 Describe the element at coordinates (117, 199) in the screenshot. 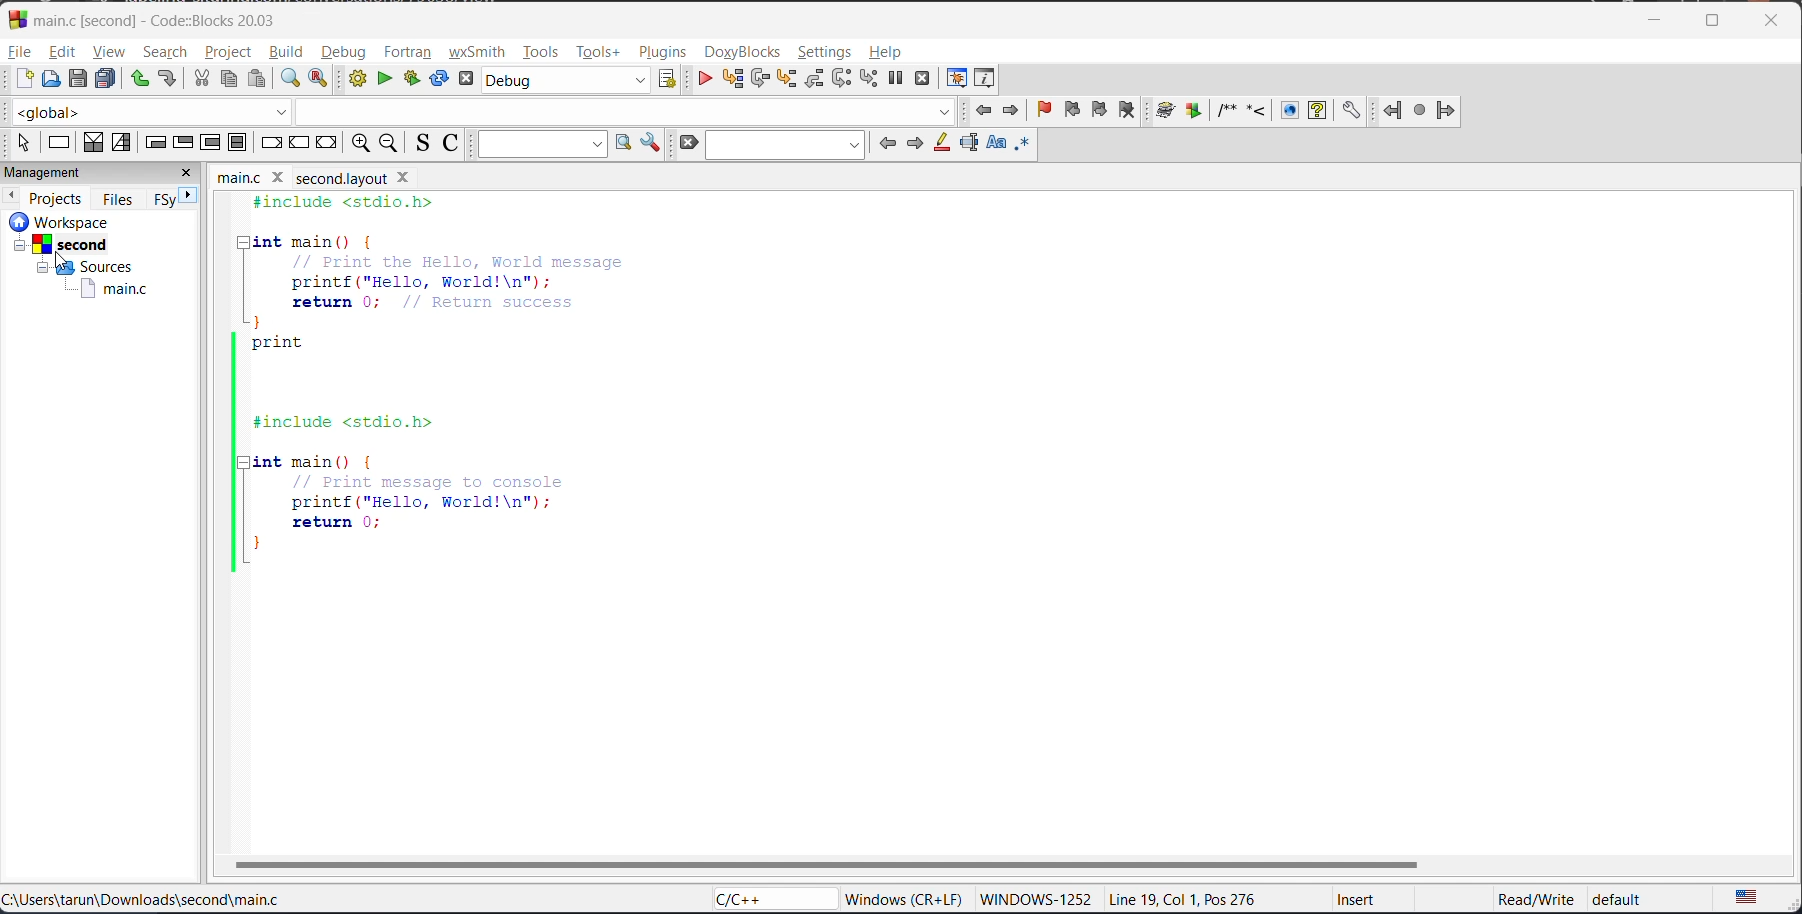

I see `files` at that location.